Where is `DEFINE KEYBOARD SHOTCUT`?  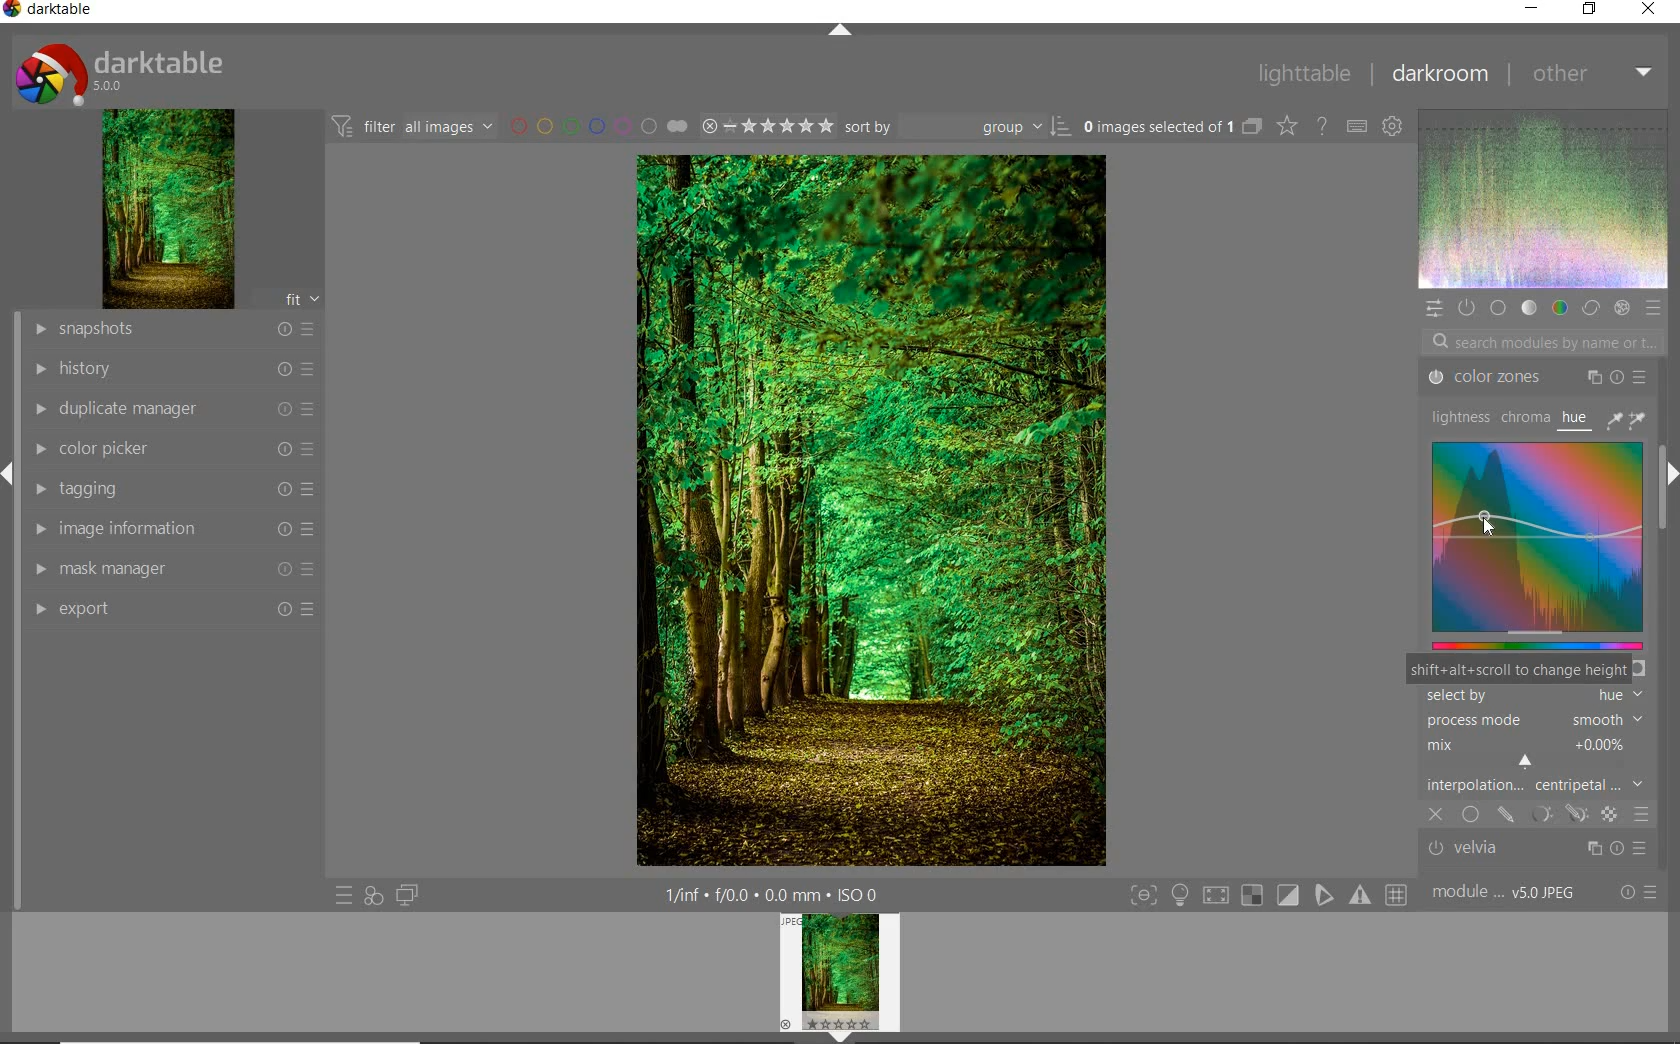 DEFINE KEYBOARD SHOTCUT is located at coordinates (1358, 125).